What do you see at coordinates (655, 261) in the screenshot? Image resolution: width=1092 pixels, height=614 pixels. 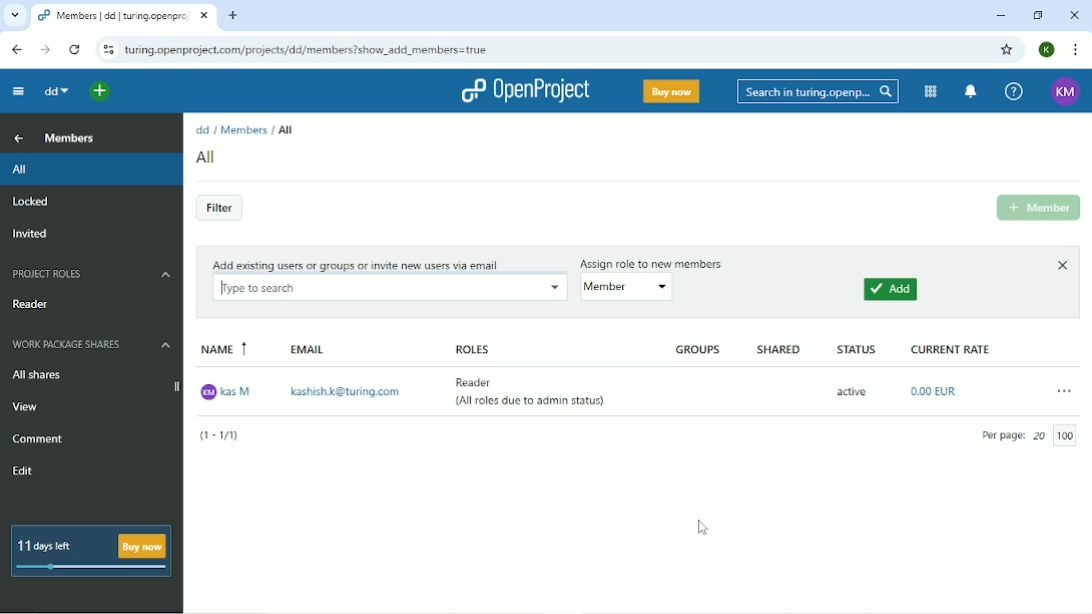 I see `Assign role to new members` at bounding box center [655, 261].